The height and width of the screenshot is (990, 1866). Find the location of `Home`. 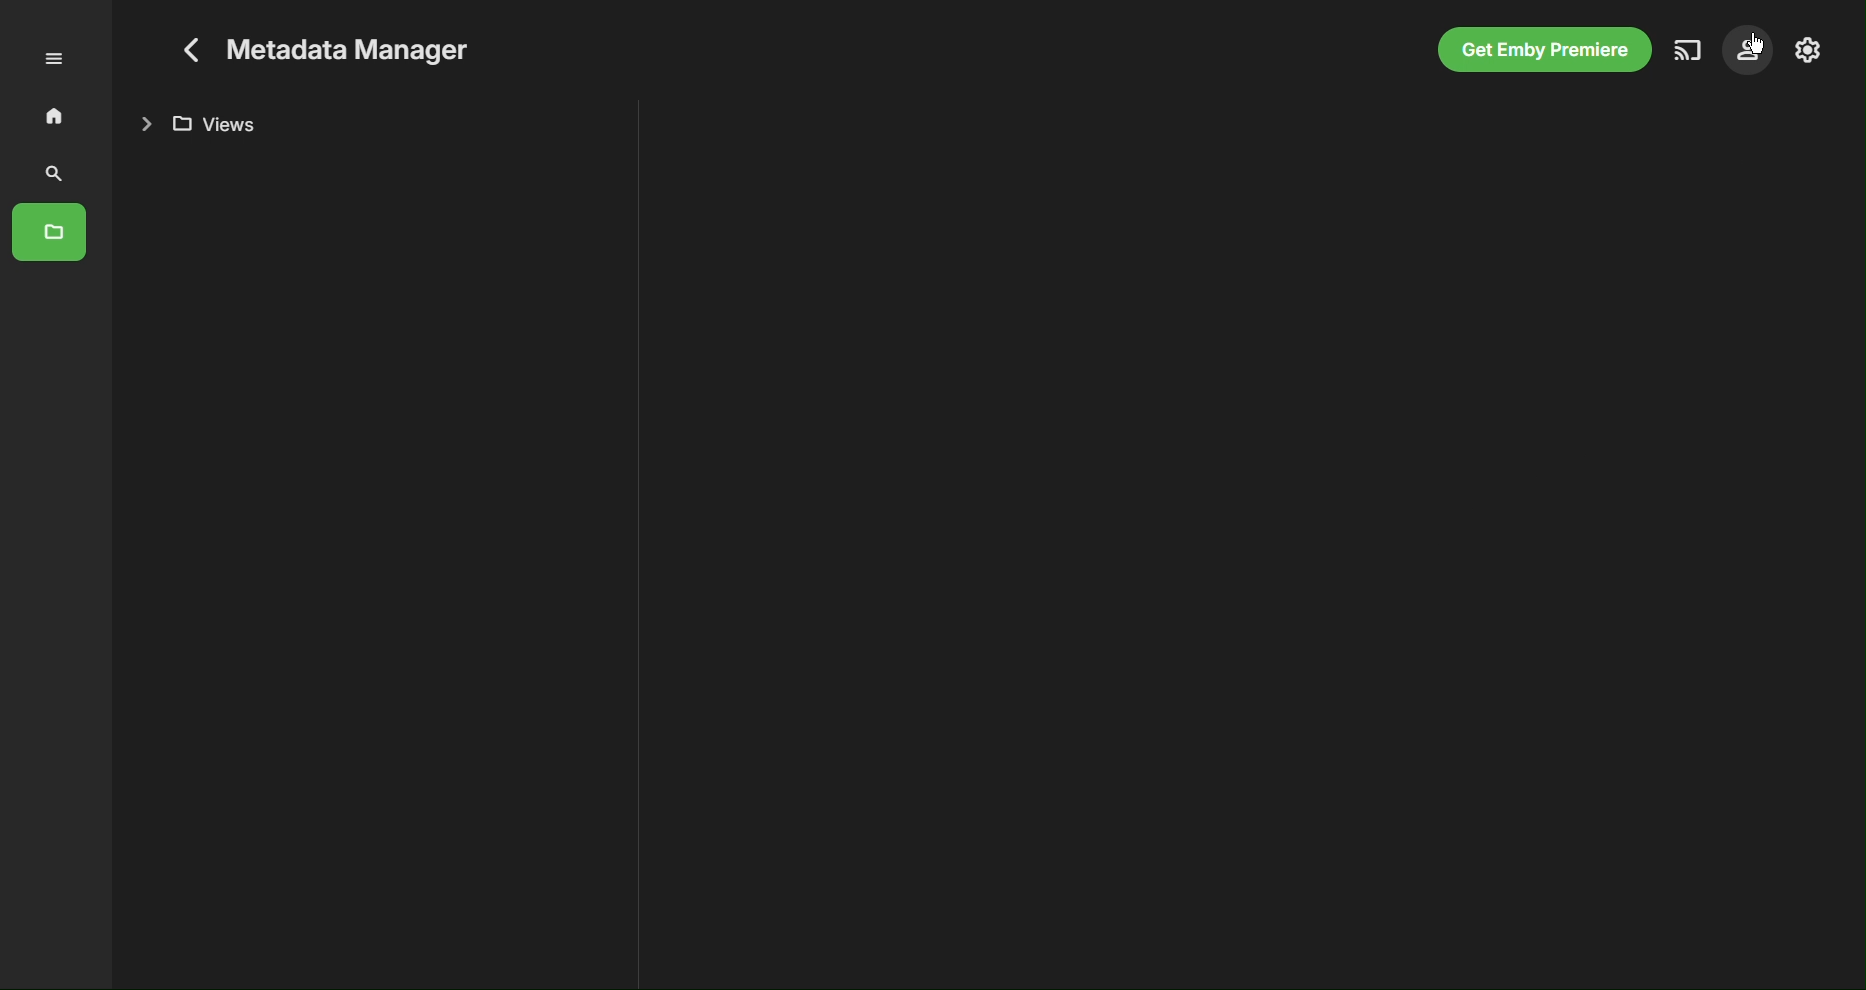

Home is located at coordinates (53, 115).